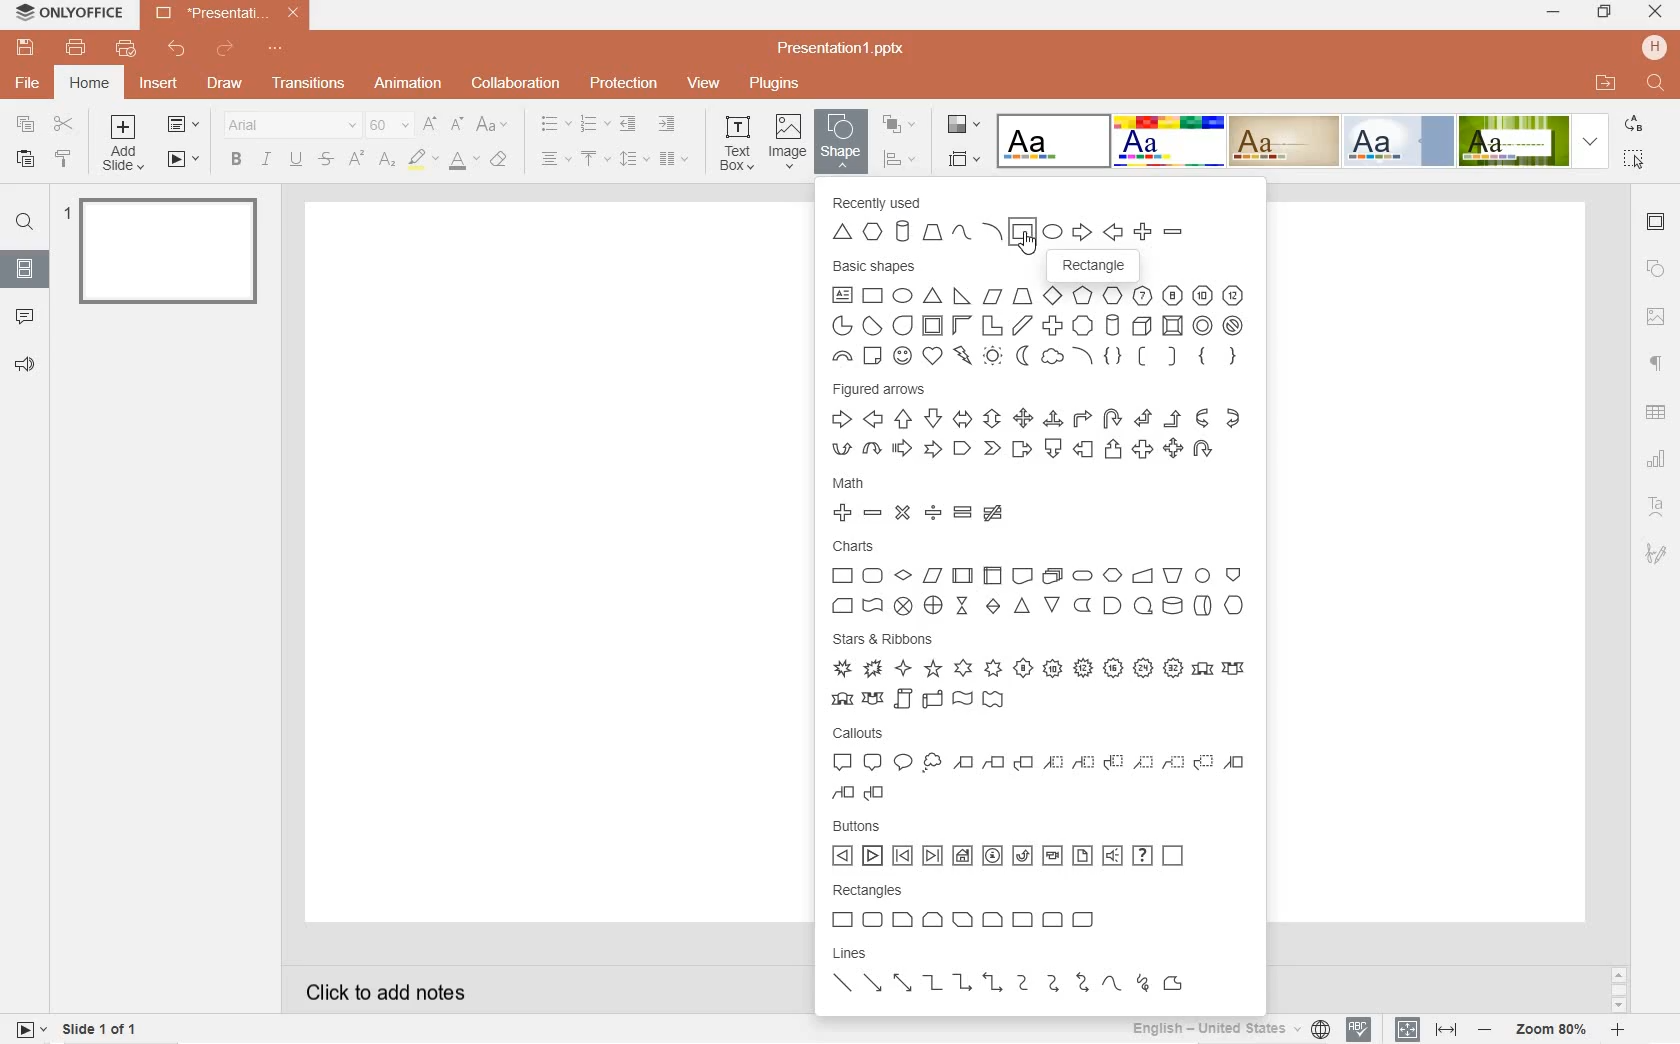 The height and width of the screenshot is (1044, 1680). What do you see at coordinates (995, 607) in the screenshot?
I see `Sort` at bounding box center [995, 607].